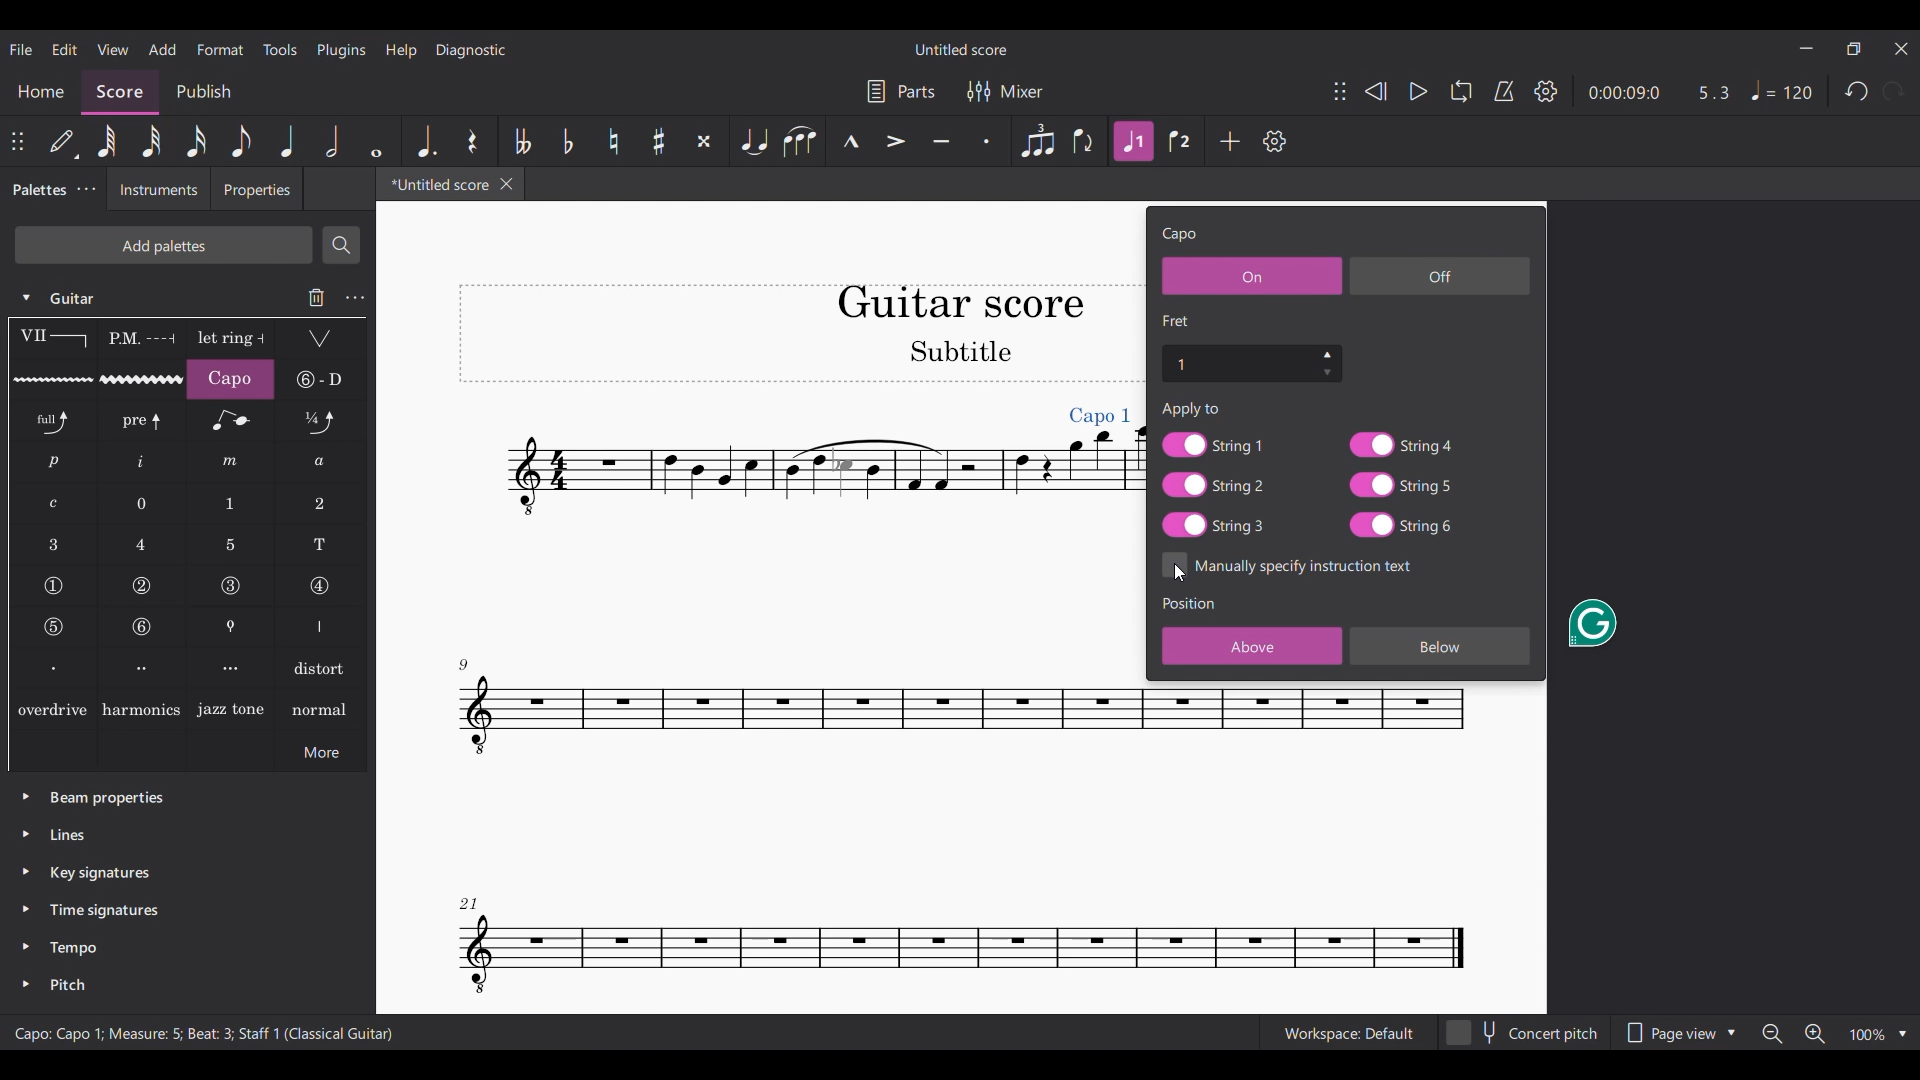 The height and width of the screenshot is (1080, 1920). I want to click on Publish, so click(204, 93).